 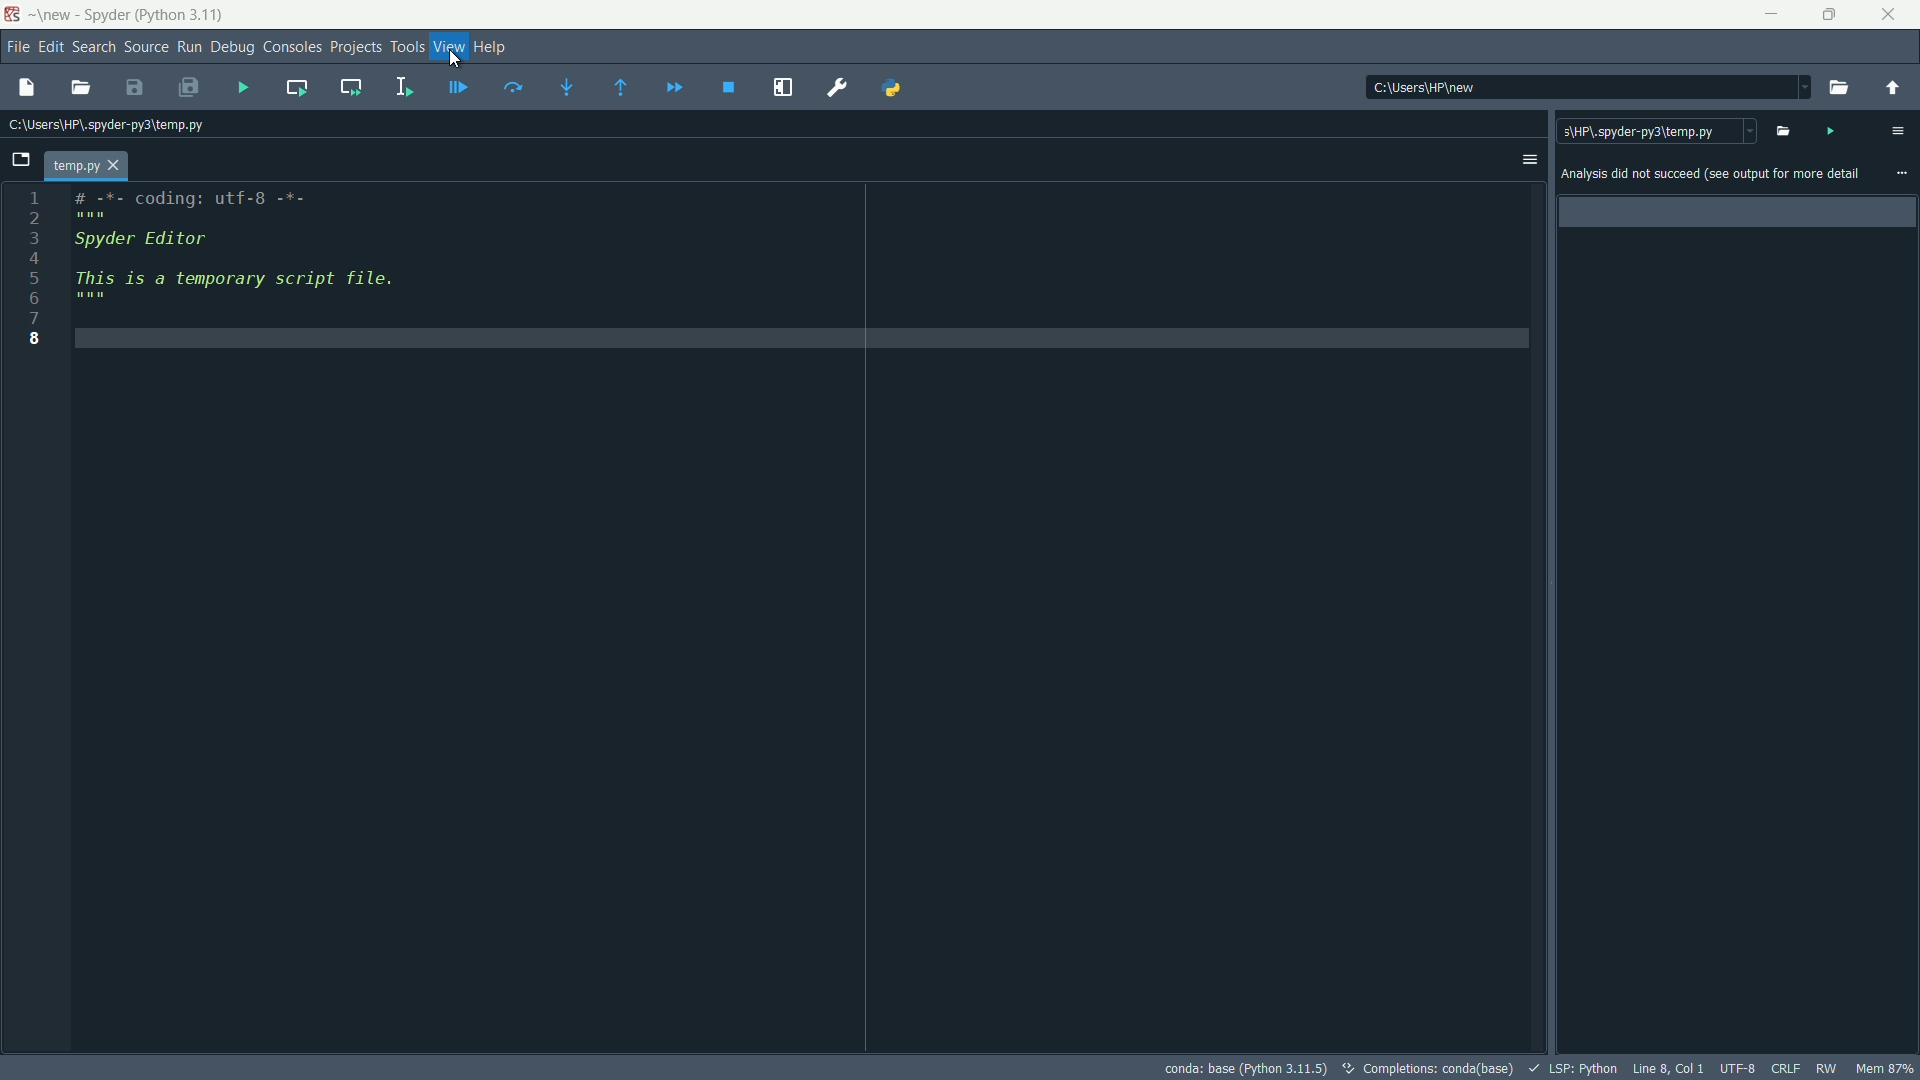 What do you see at coordinates (1897, 131) in the screenshot?
I see `code analysis pane settings` at bounding box center [1897, 131].